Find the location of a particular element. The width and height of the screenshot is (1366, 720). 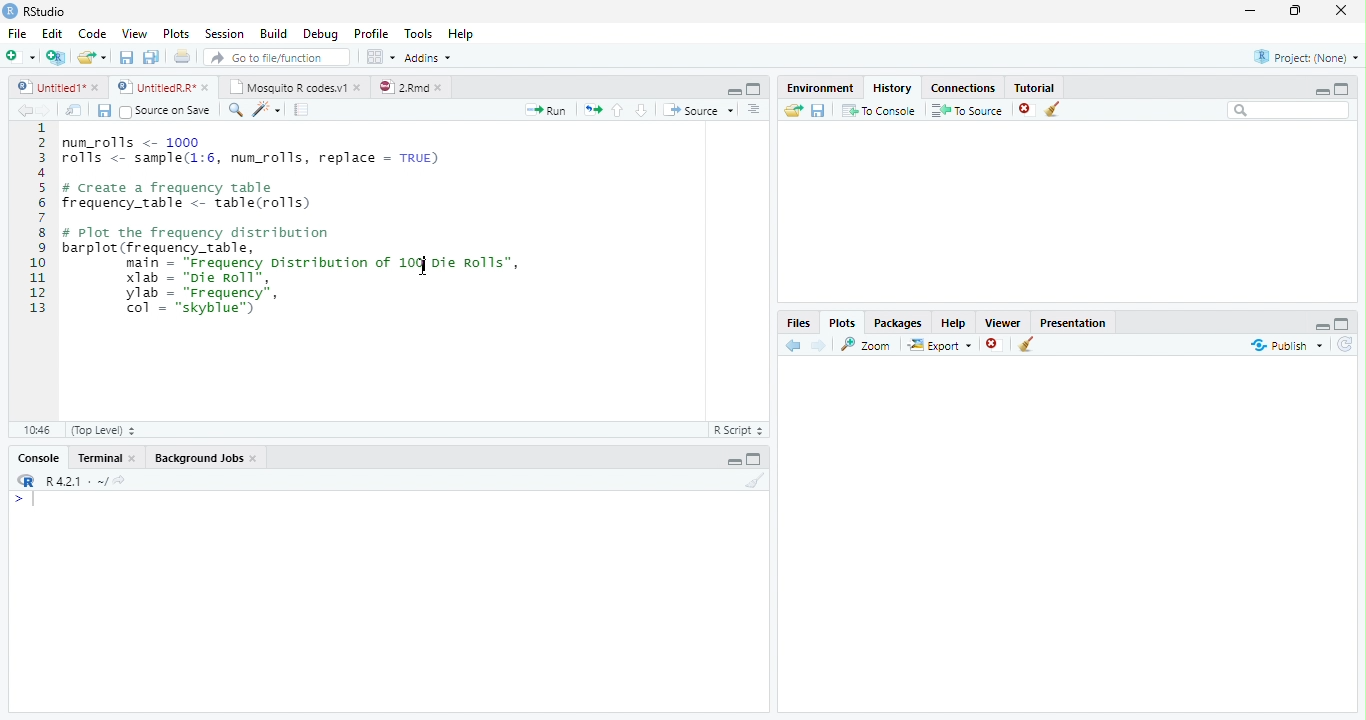

Tools is located at coordinates (420, 33).